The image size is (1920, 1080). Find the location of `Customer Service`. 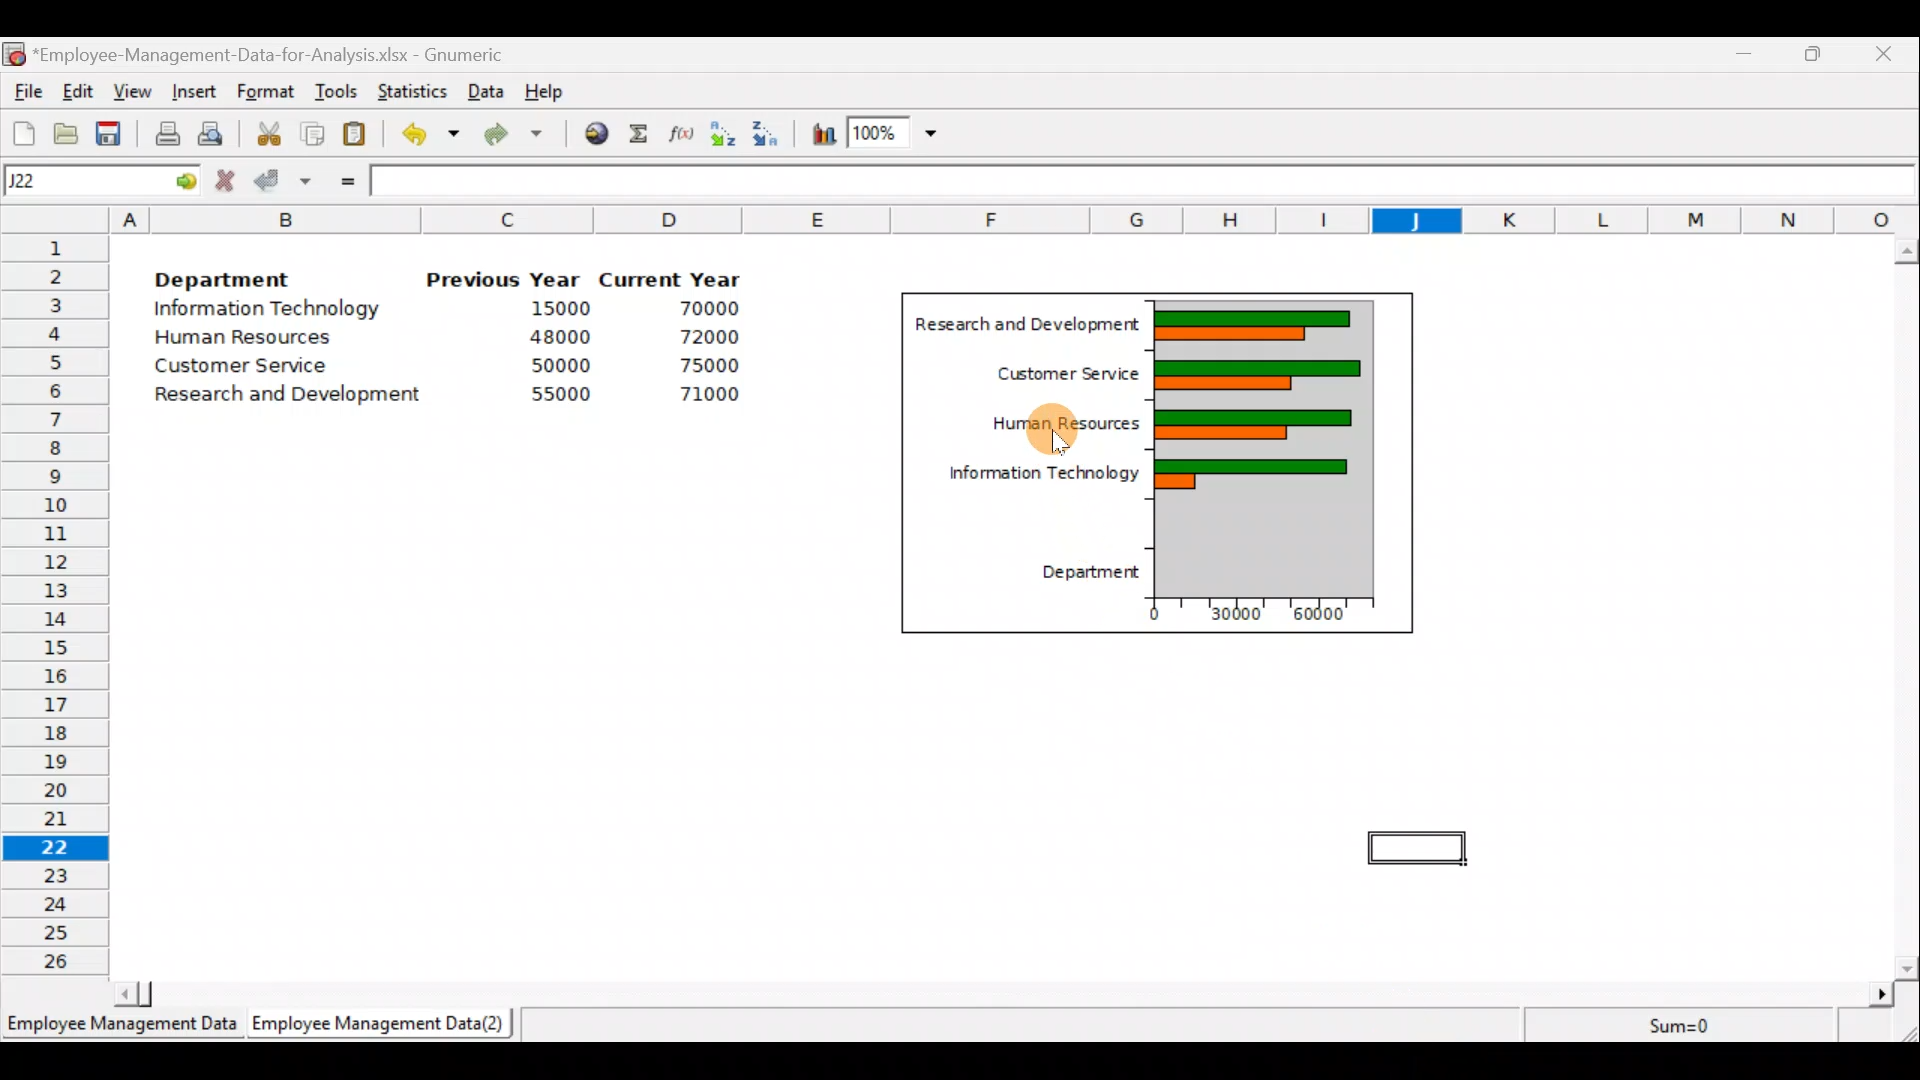

Customer Service is located at coordinates (232, 366).